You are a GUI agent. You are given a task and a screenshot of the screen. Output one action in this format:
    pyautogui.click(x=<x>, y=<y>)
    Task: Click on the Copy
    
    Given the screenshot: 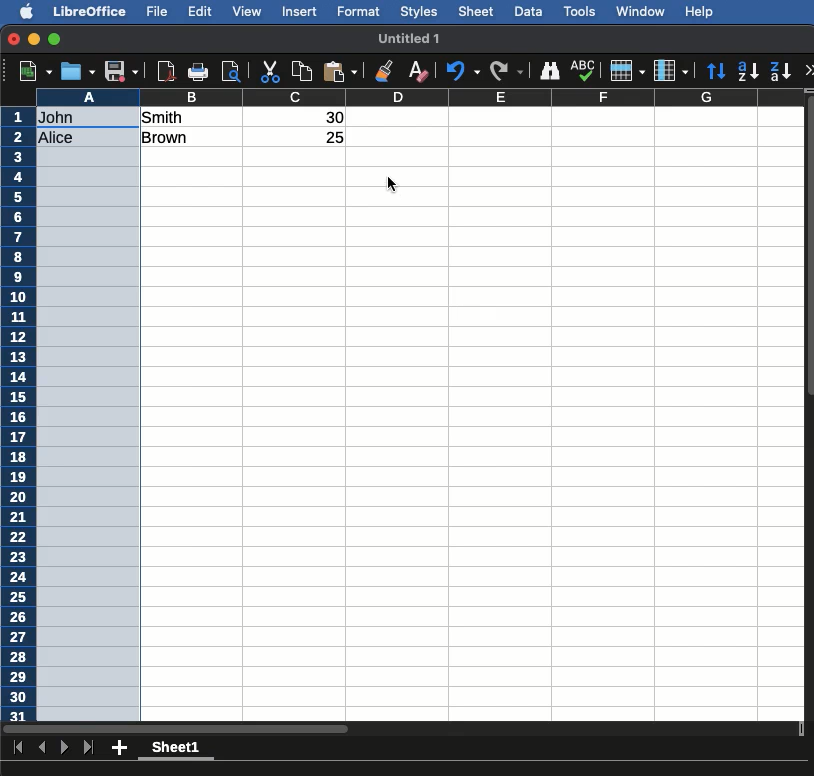 What is the action you would take?
    pyautogui.click(x=305, y=69)
    